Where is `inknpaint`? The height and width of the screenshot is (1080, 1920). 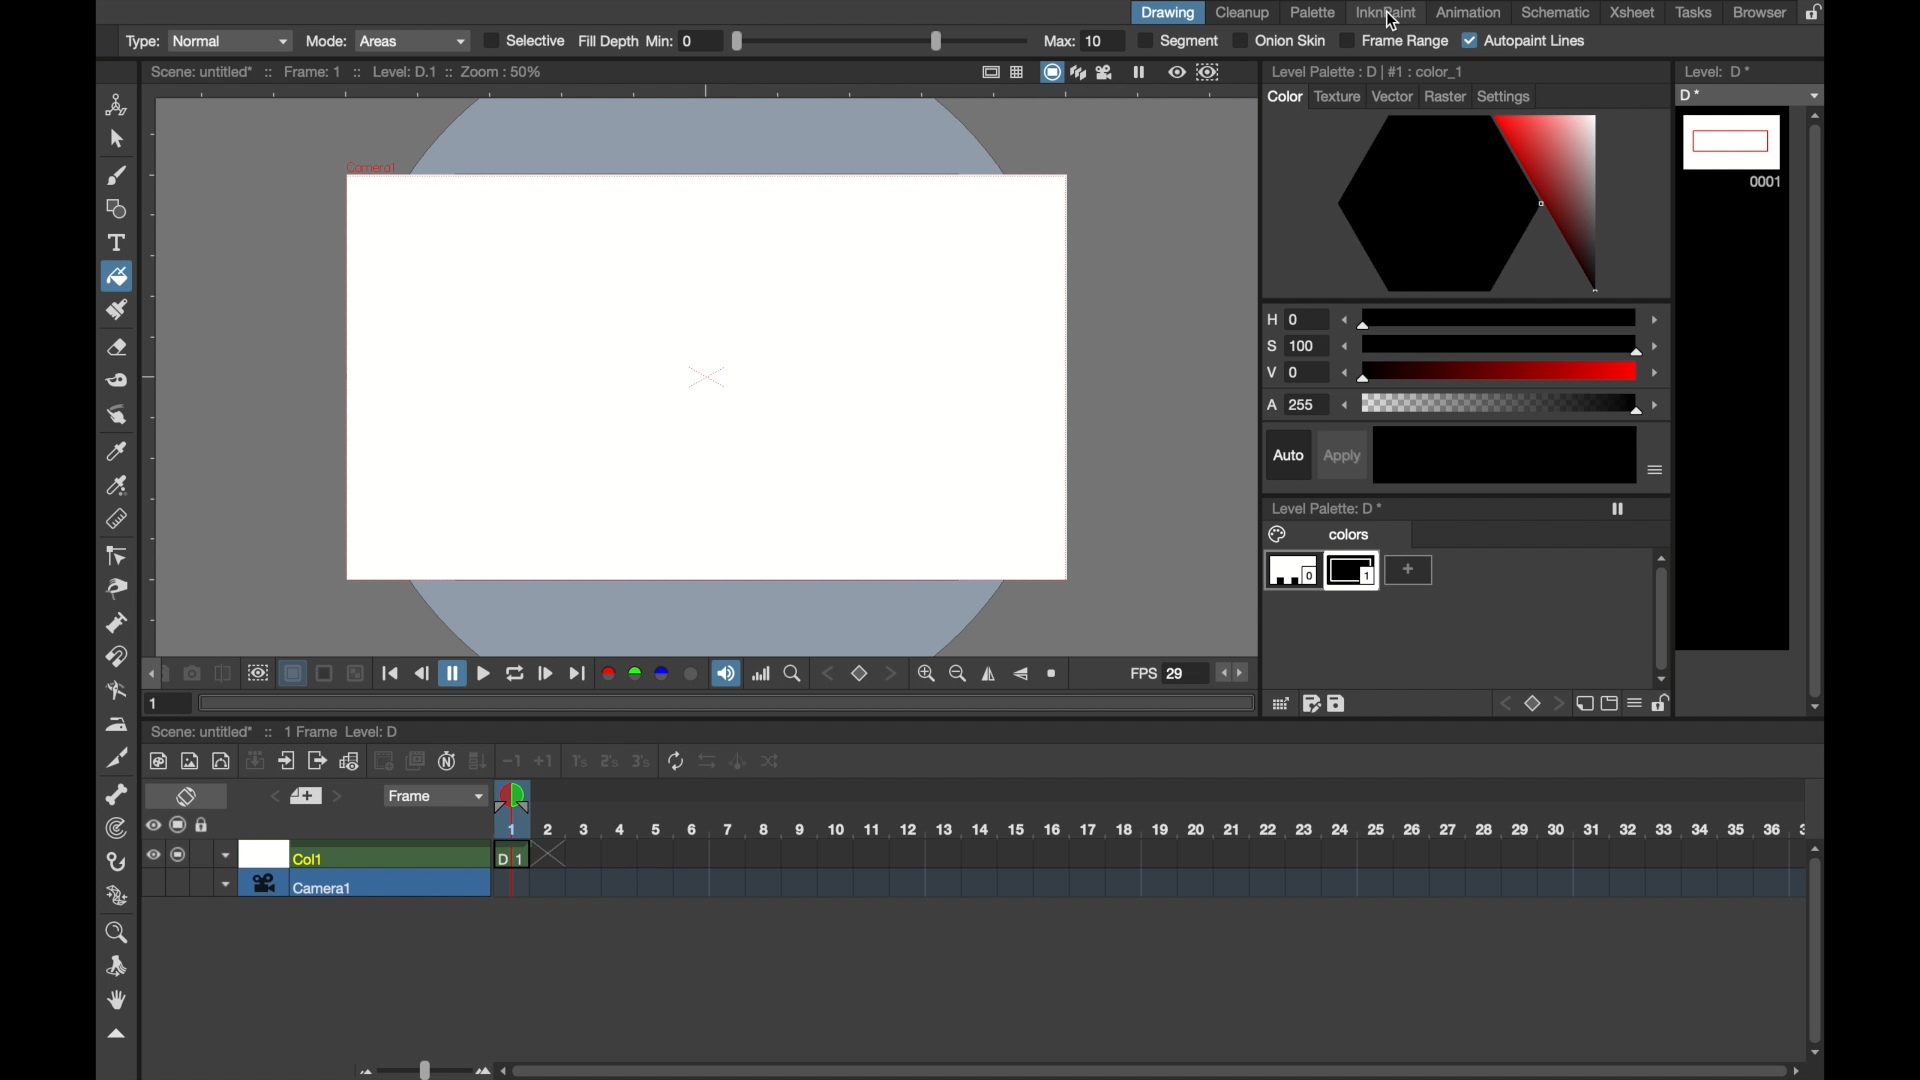 inknpaint is located at coordinates (1385, 12).